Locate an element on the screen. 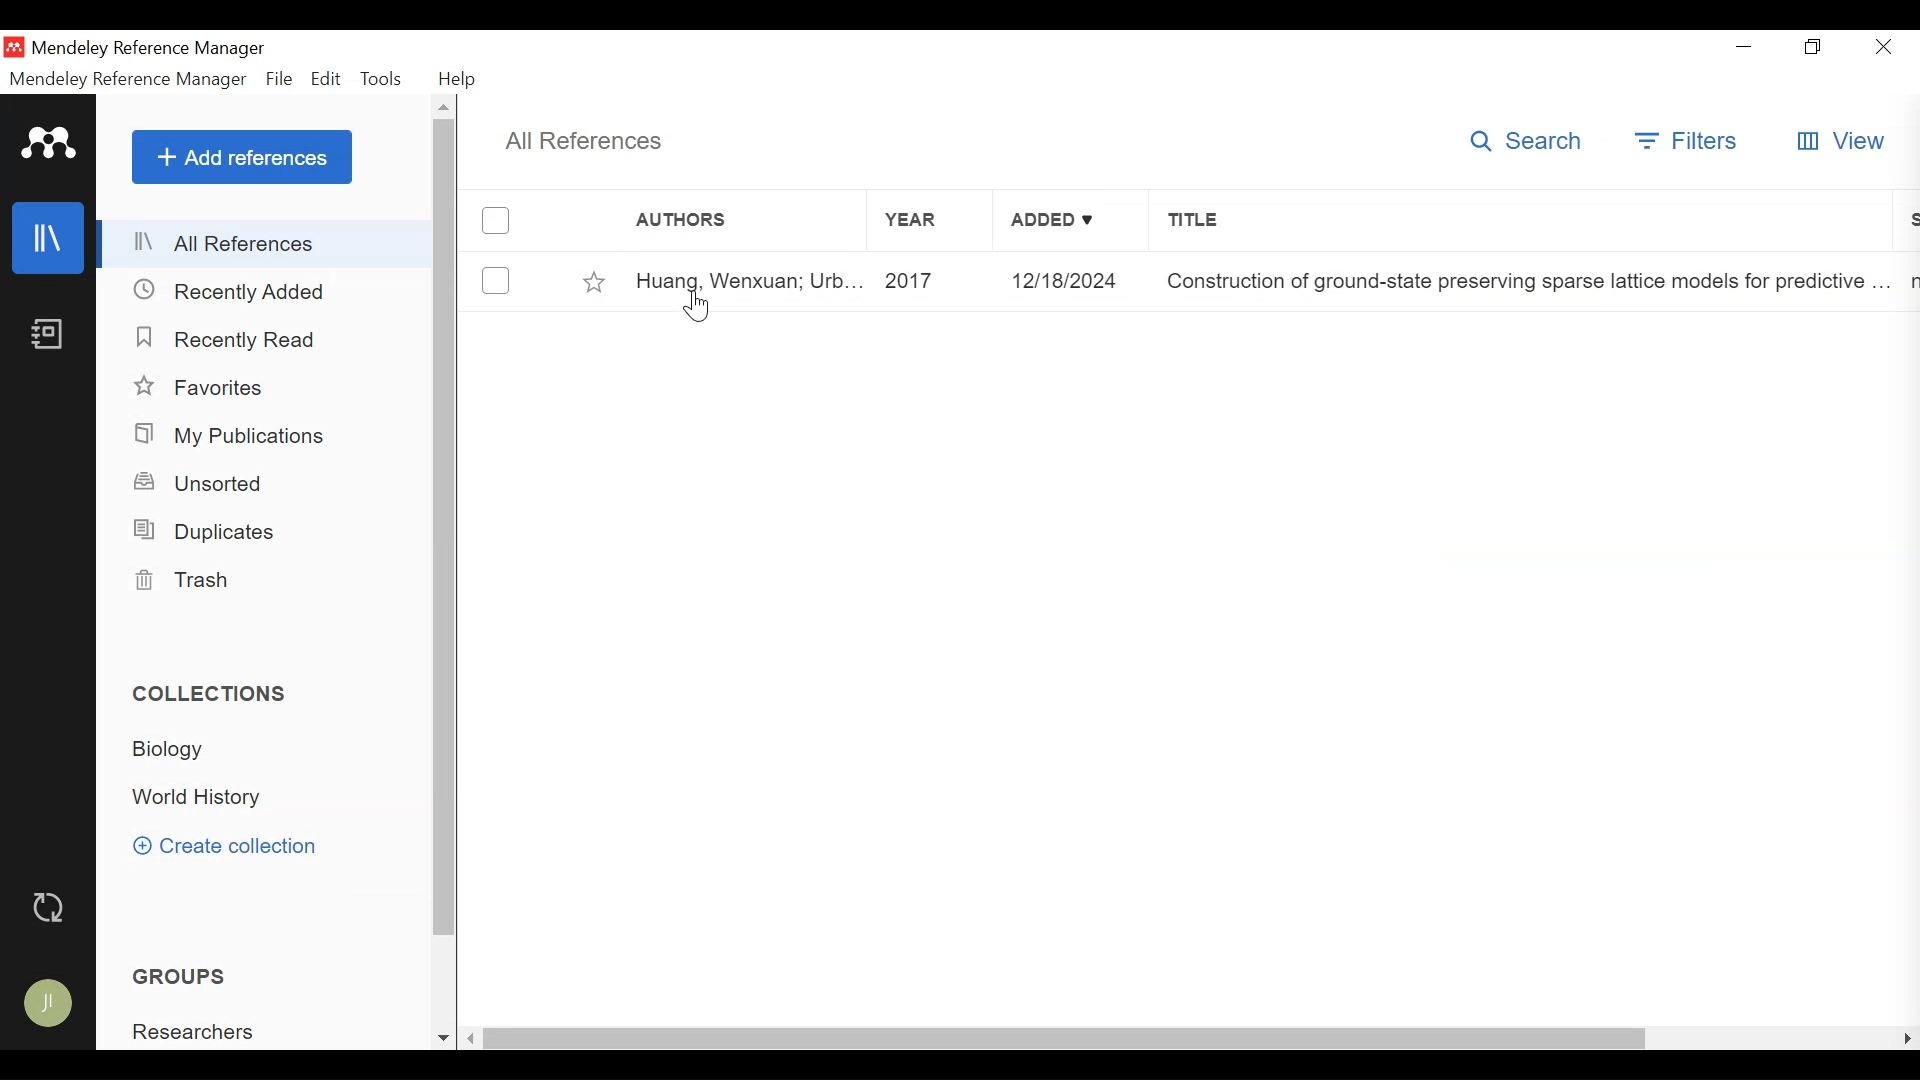  Group is located at coordinates (196, 1032).